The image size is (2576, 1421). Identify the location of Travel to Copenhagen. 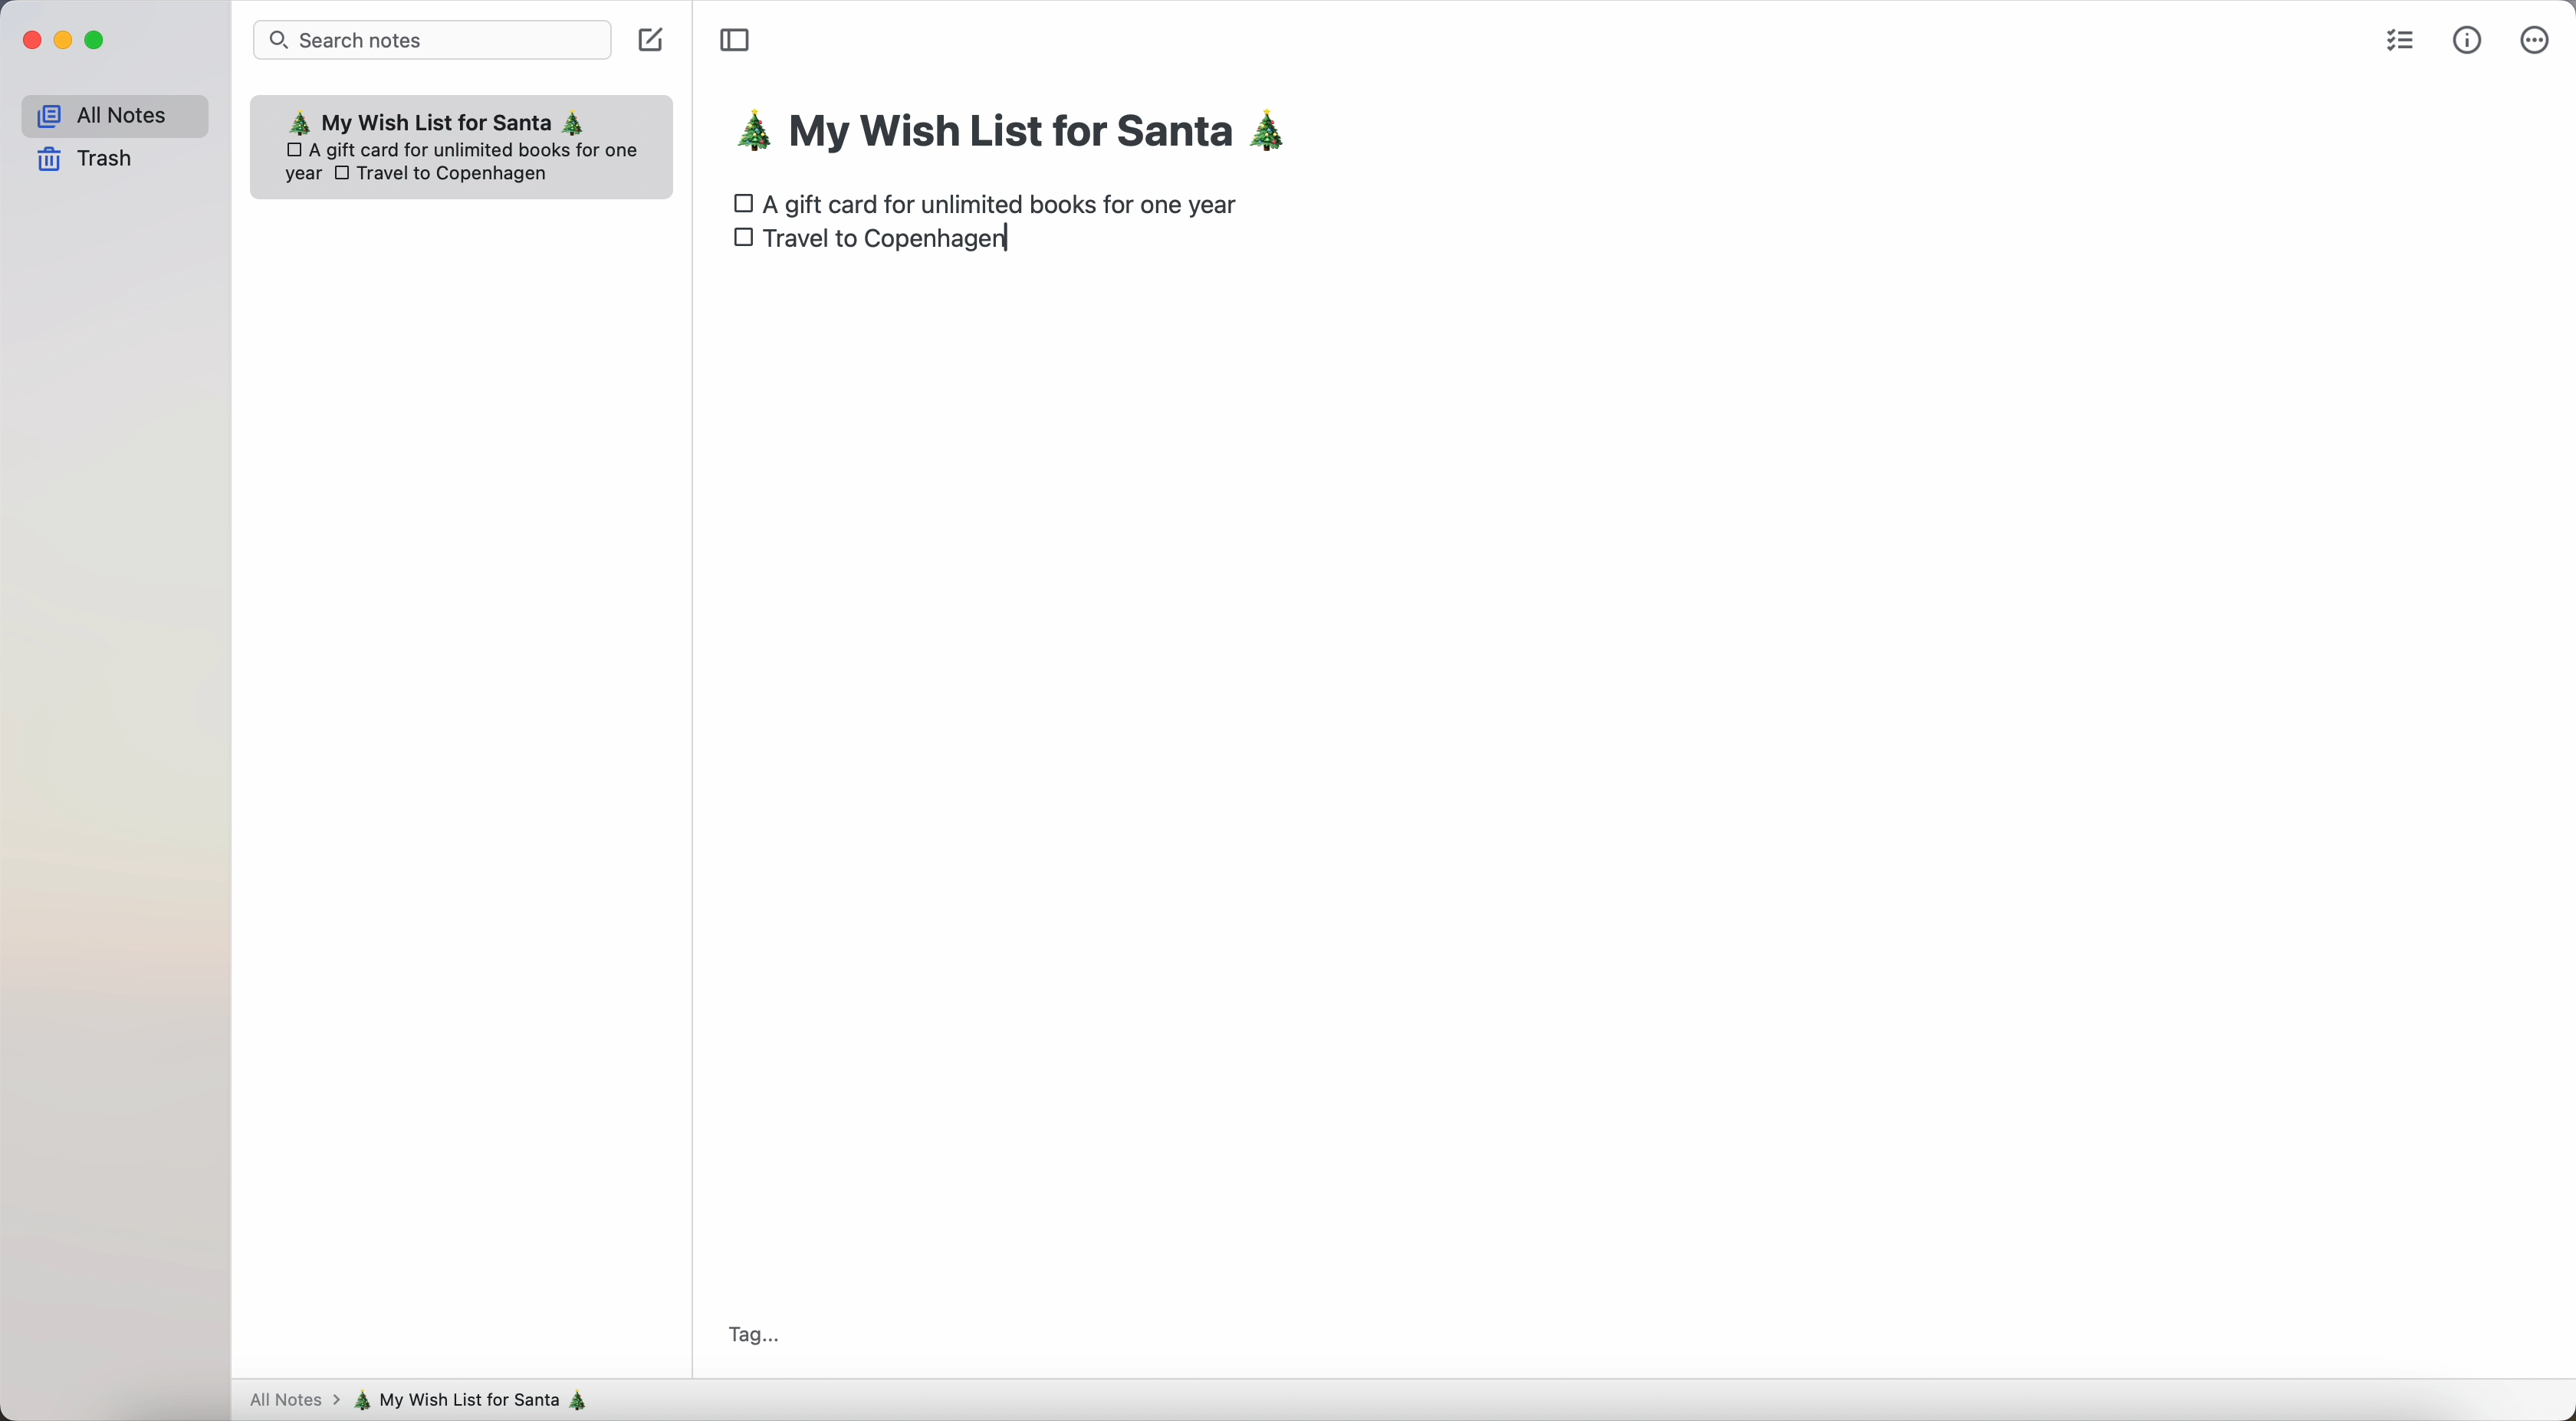
(892, 240).